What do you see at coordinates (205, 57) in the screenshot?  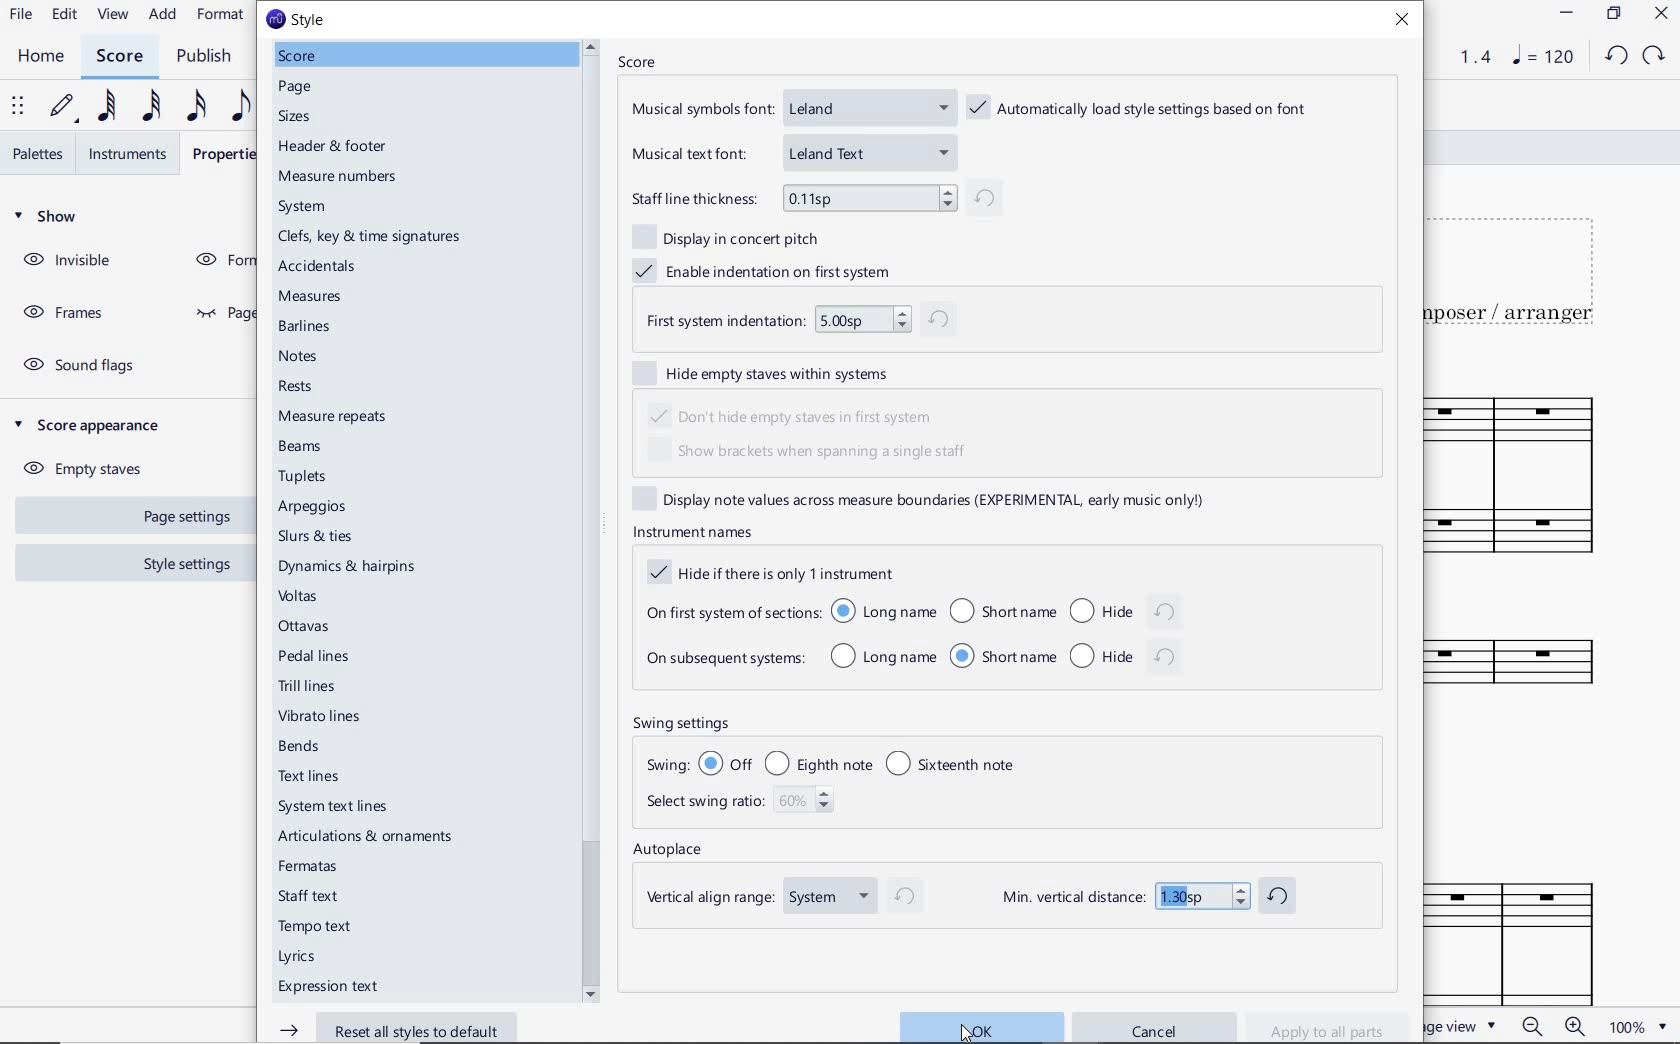 I see `PUBLISH` at bounding box center [205, 57].